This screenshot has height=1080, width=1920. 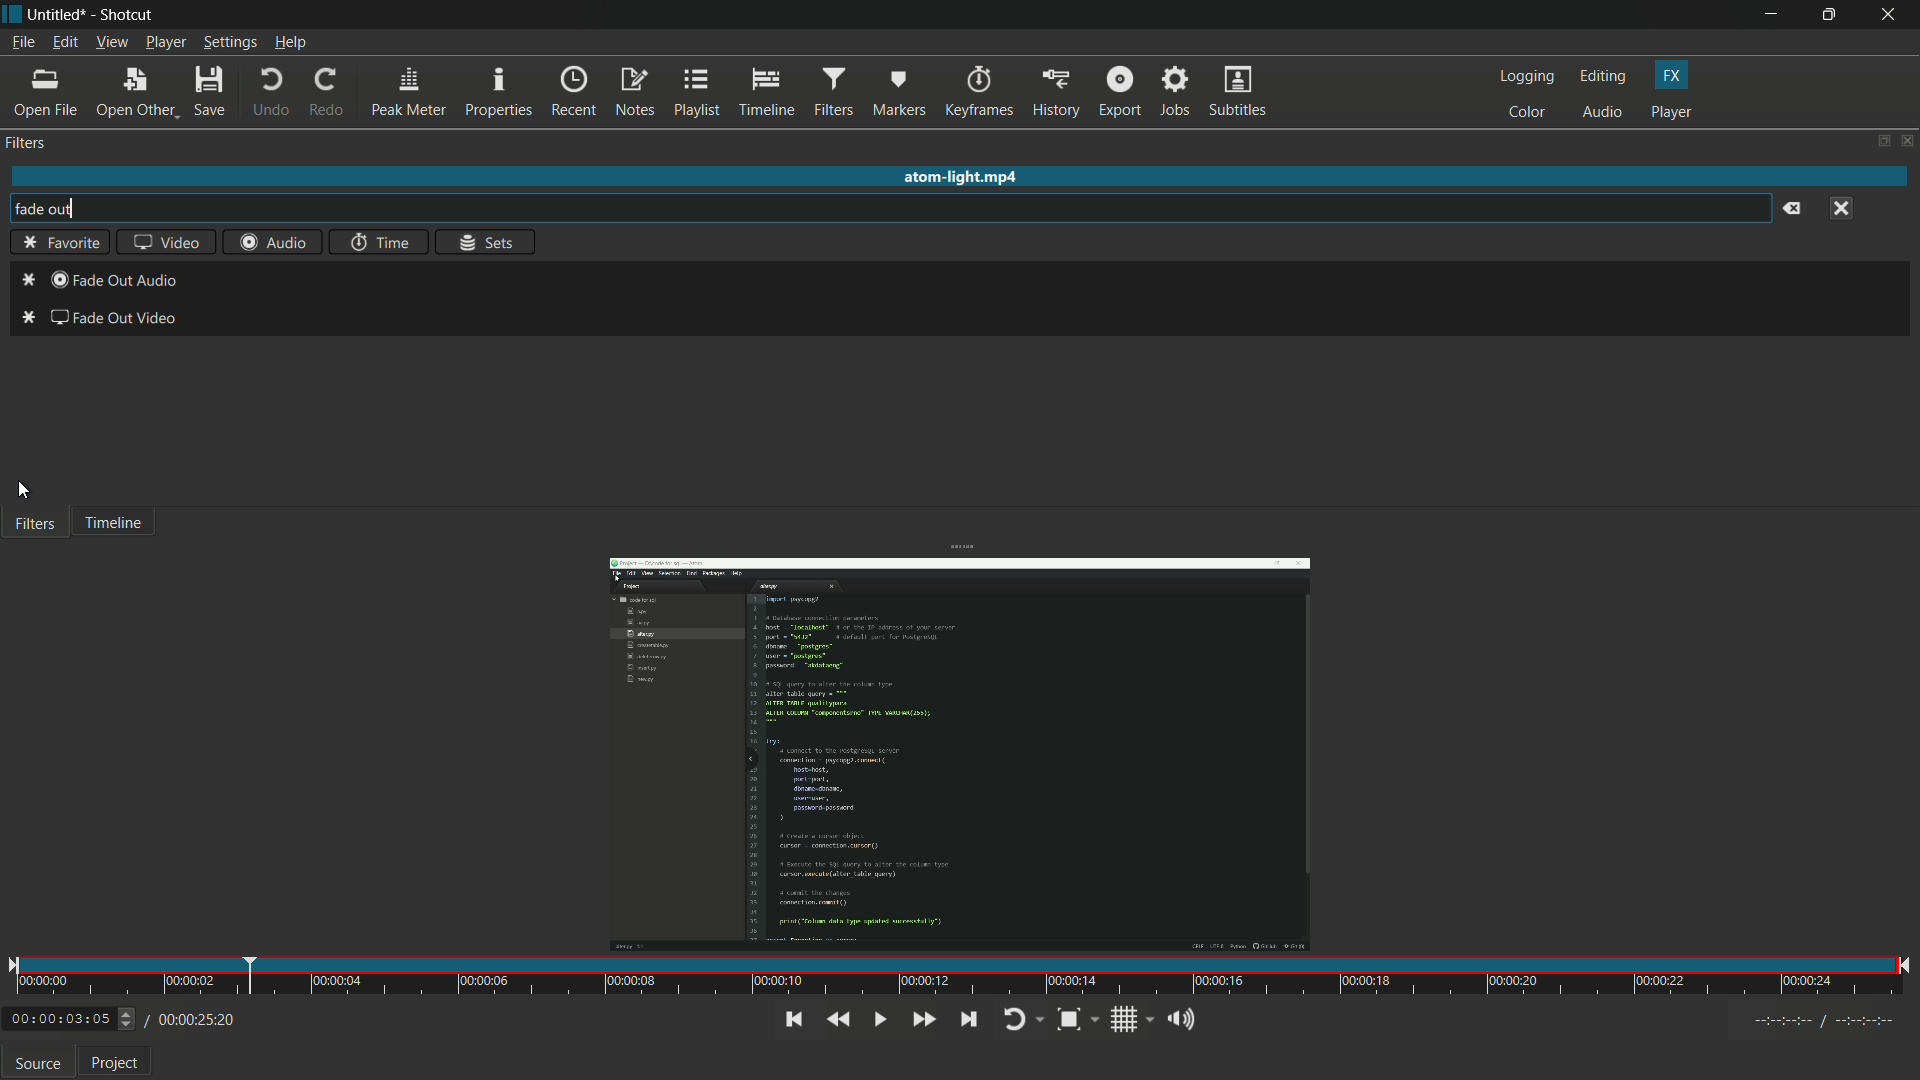 What do you see at coordinates (1671, 74) in the screenshot?
I see `fx` at bounding box center [1671, 74].